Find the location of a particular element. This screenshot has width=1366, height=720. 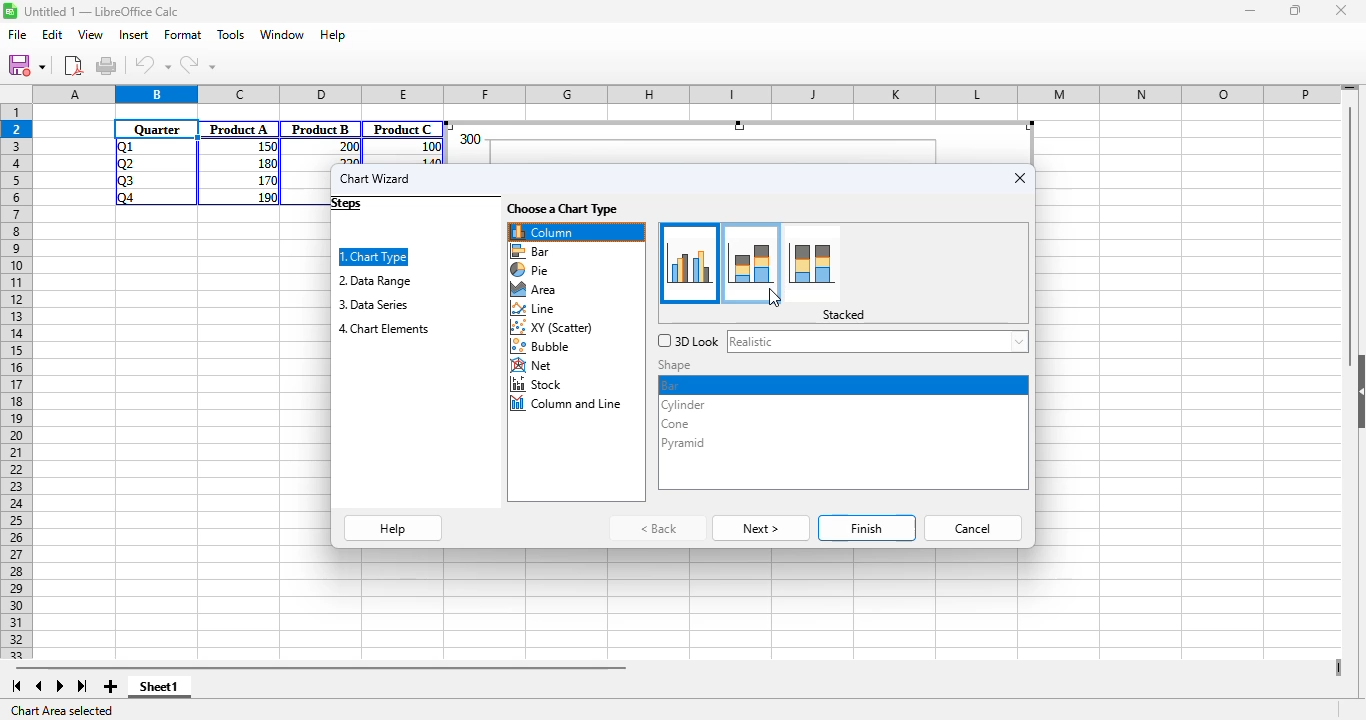

Product C is located at coordinates (403, 129).